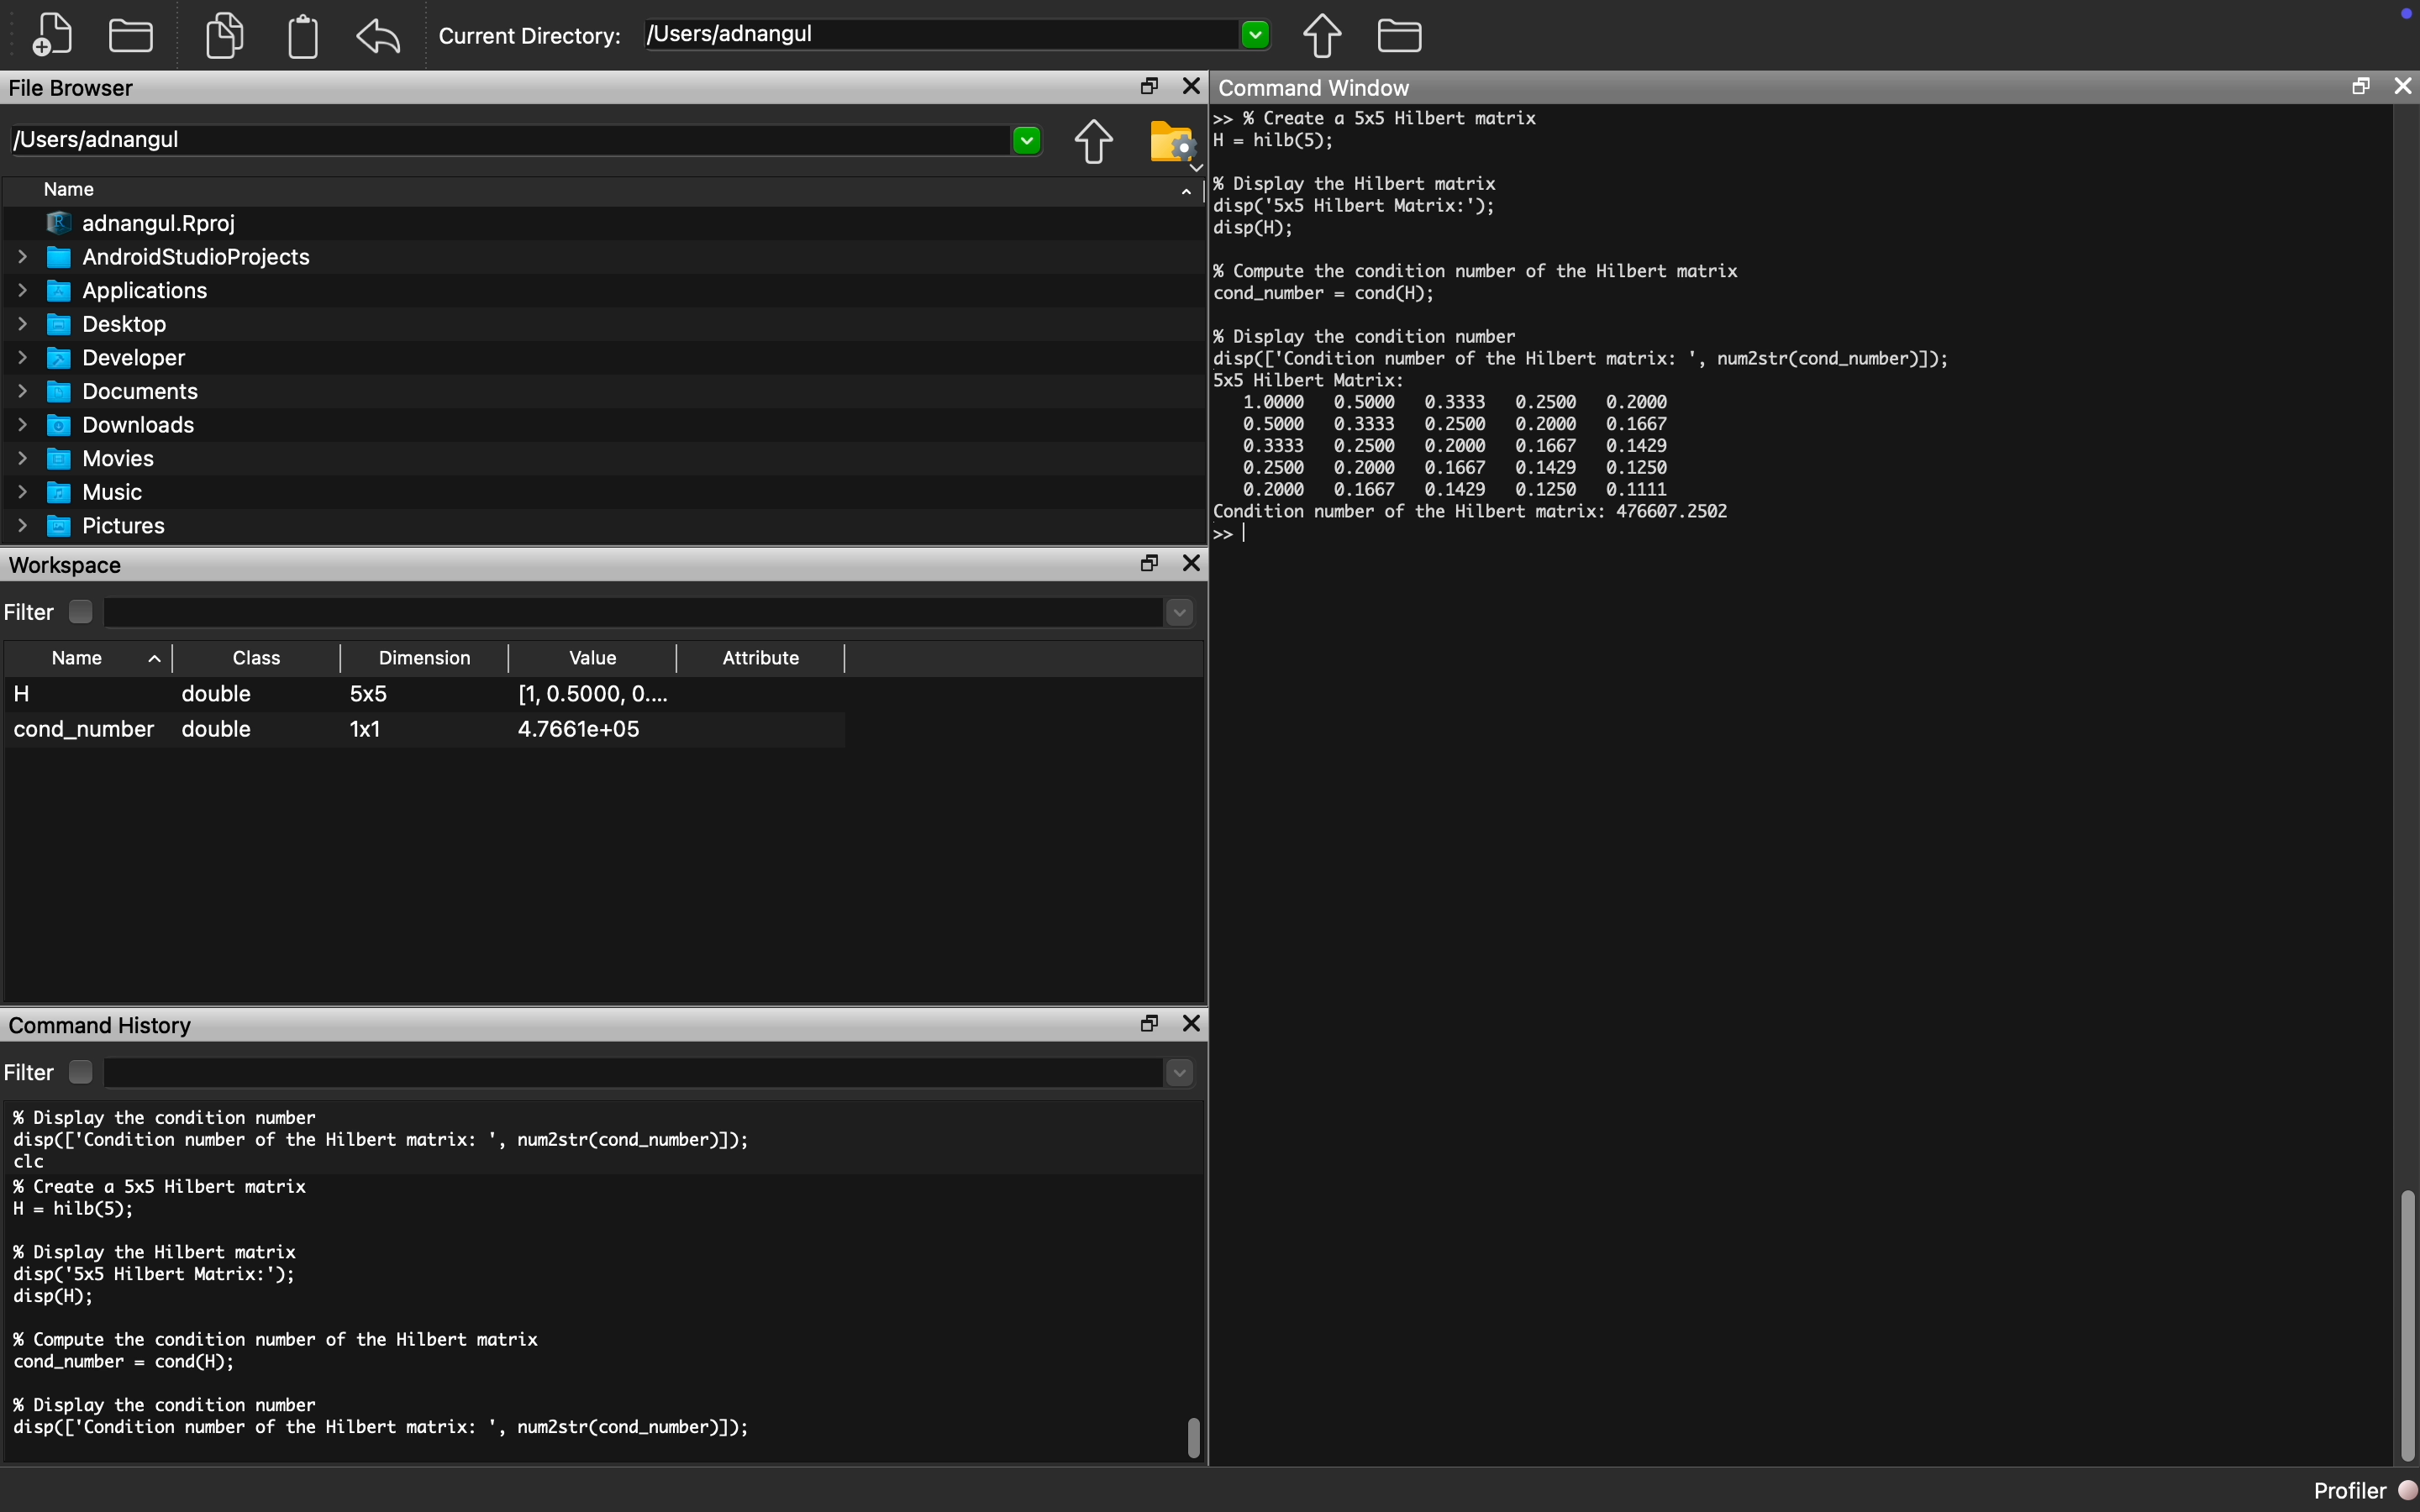 Image resolution: width=2420 pixels, height=1512 pixels. What do you see at coordinates (335, 730) in the screenshot?
I see `cond_number double 1x1 4.7661e+05` at bounding box center [335, 730].